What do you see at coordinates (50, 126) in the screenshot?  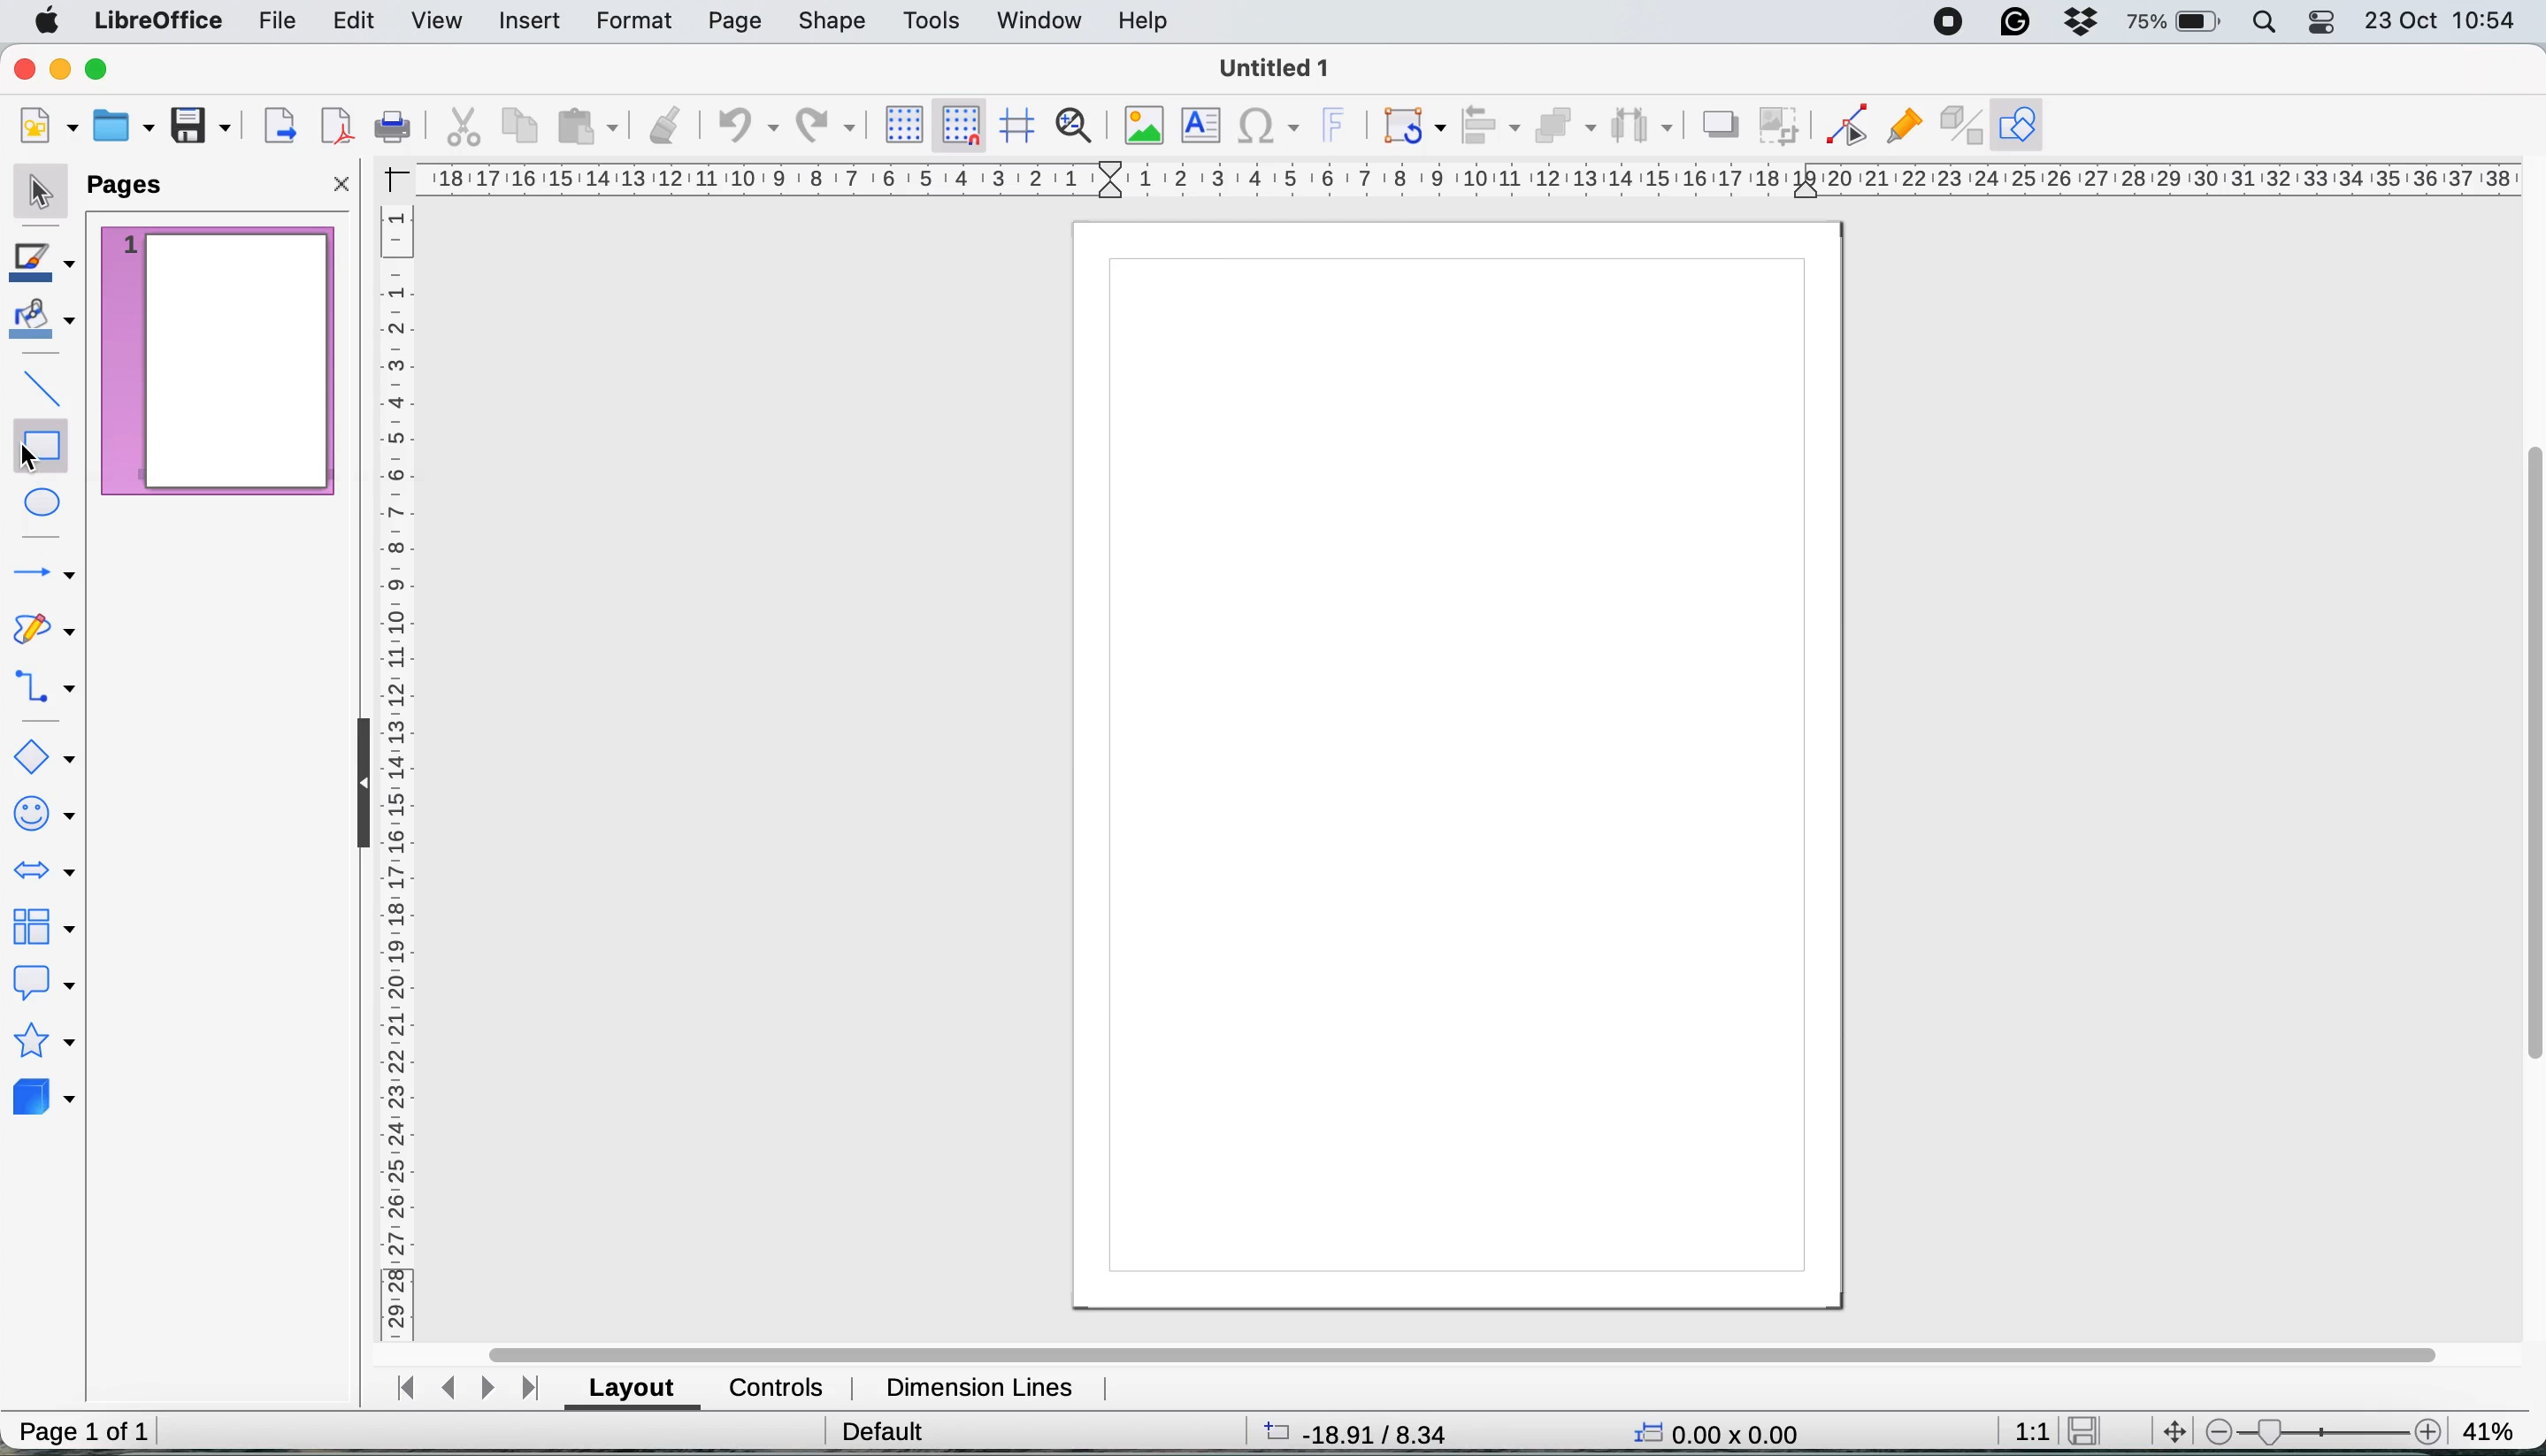 I see `new` at bounding box center [50, 126].